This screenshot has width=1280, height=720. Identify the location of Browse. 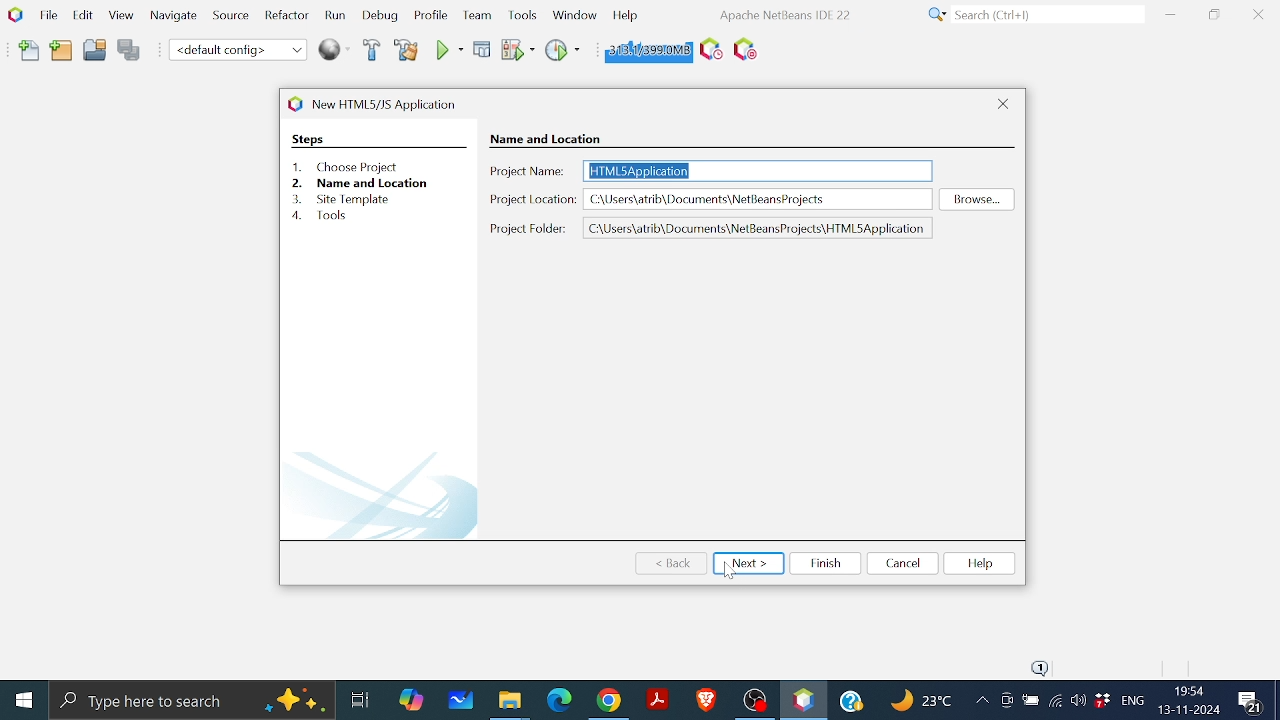
(976, 199).